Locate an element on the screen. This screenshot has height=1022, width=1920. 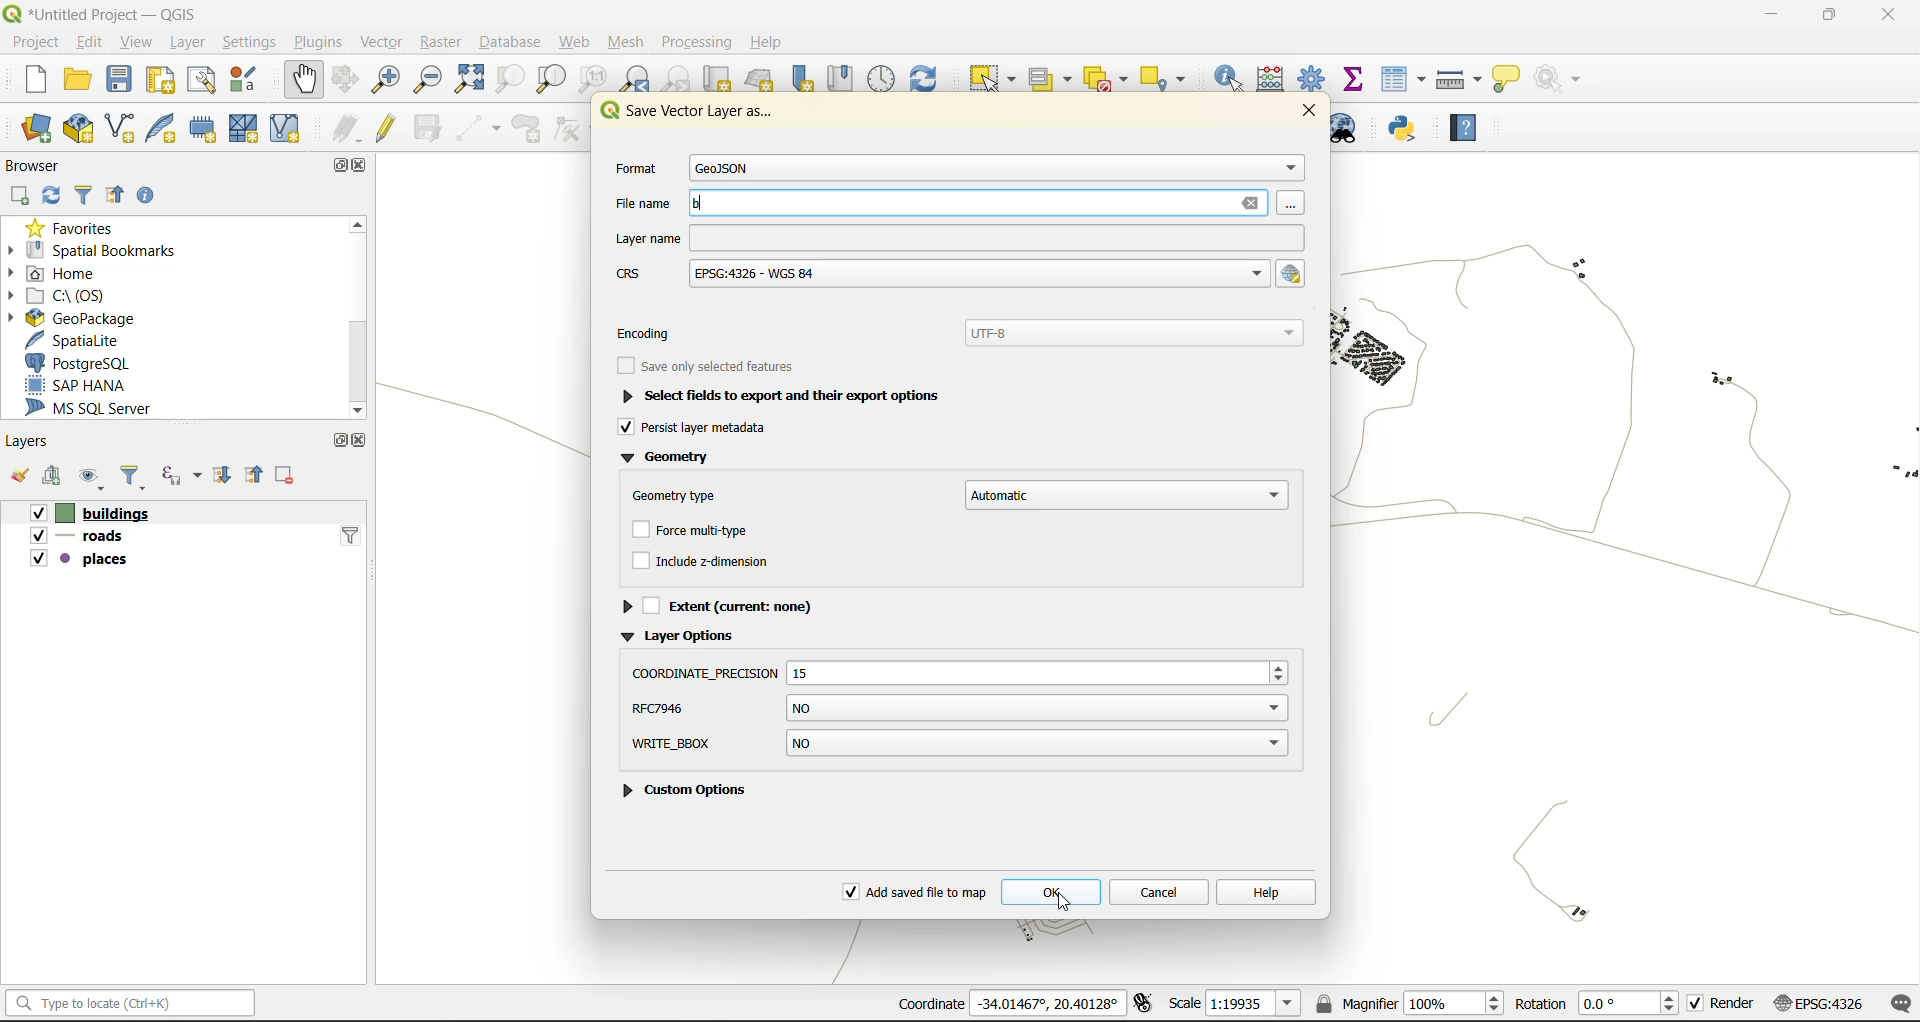
sap hana is located at coordinates (100, 386).